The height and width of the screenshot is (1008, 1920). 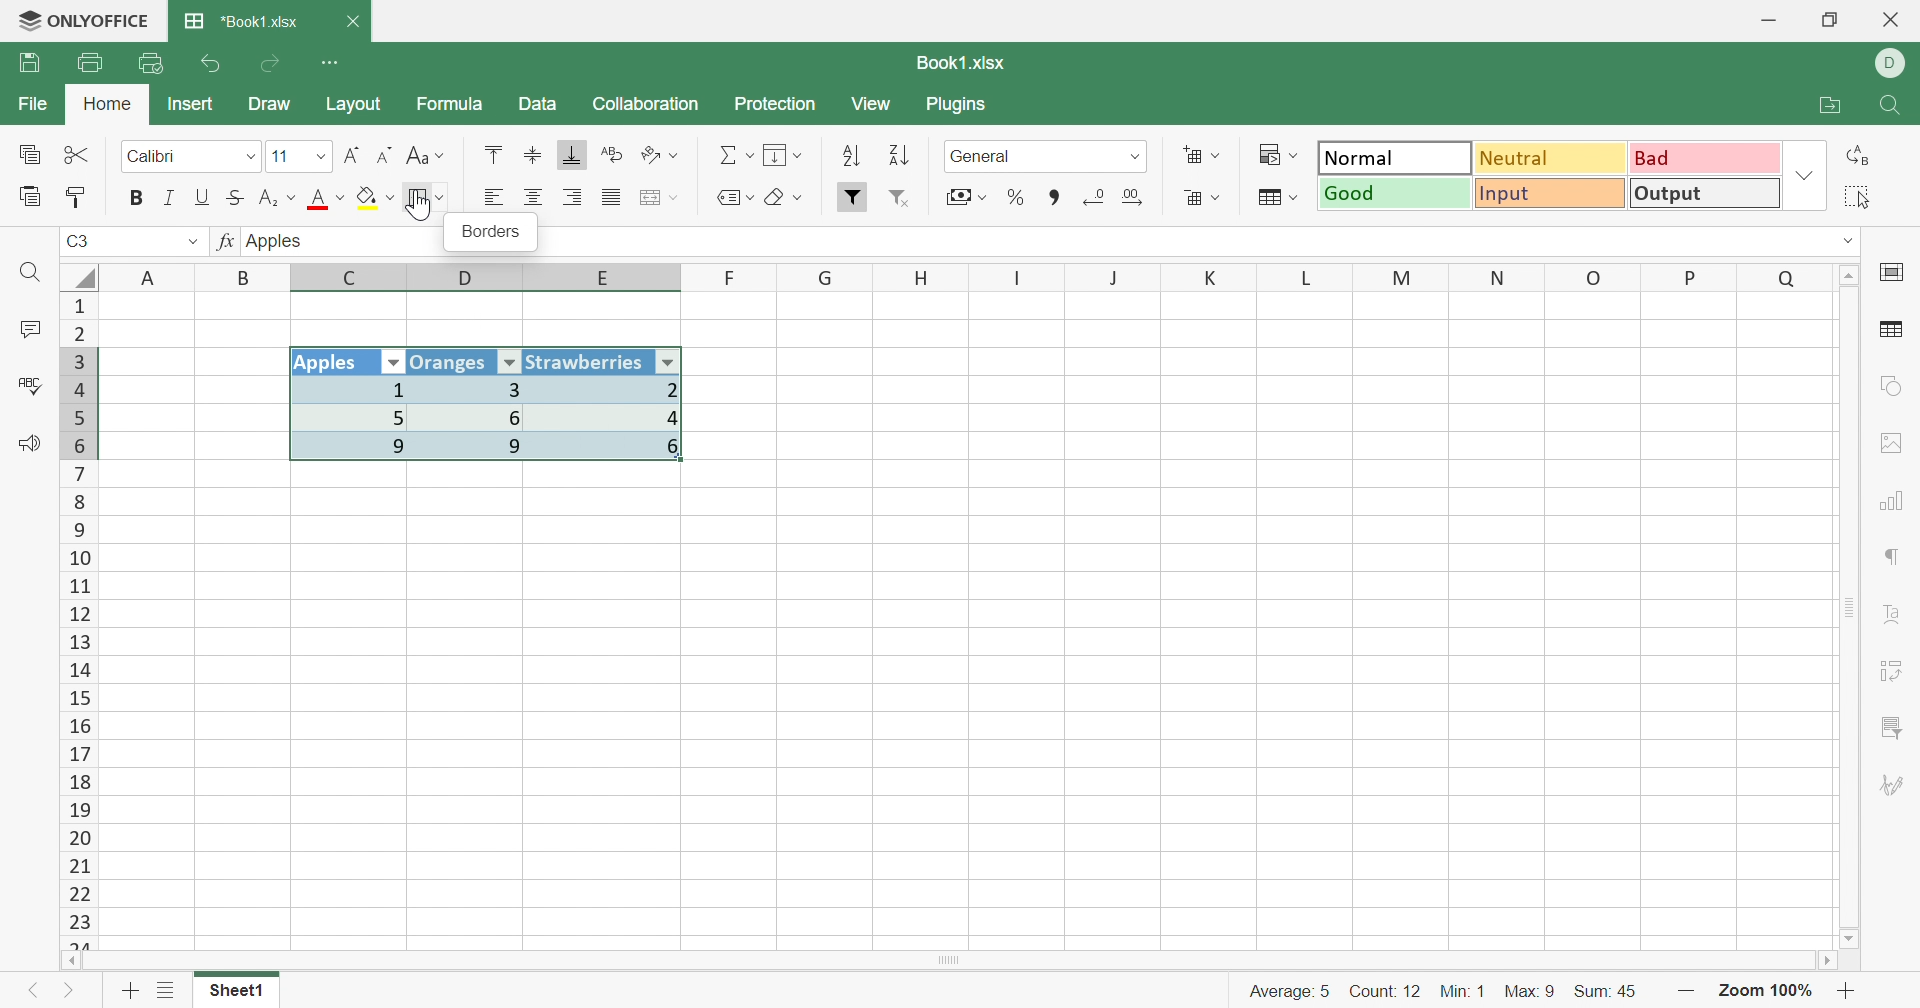 What do you see at coordinates (473, 389) in the screenshot?
I see `3` at bounding box center [473, 389].